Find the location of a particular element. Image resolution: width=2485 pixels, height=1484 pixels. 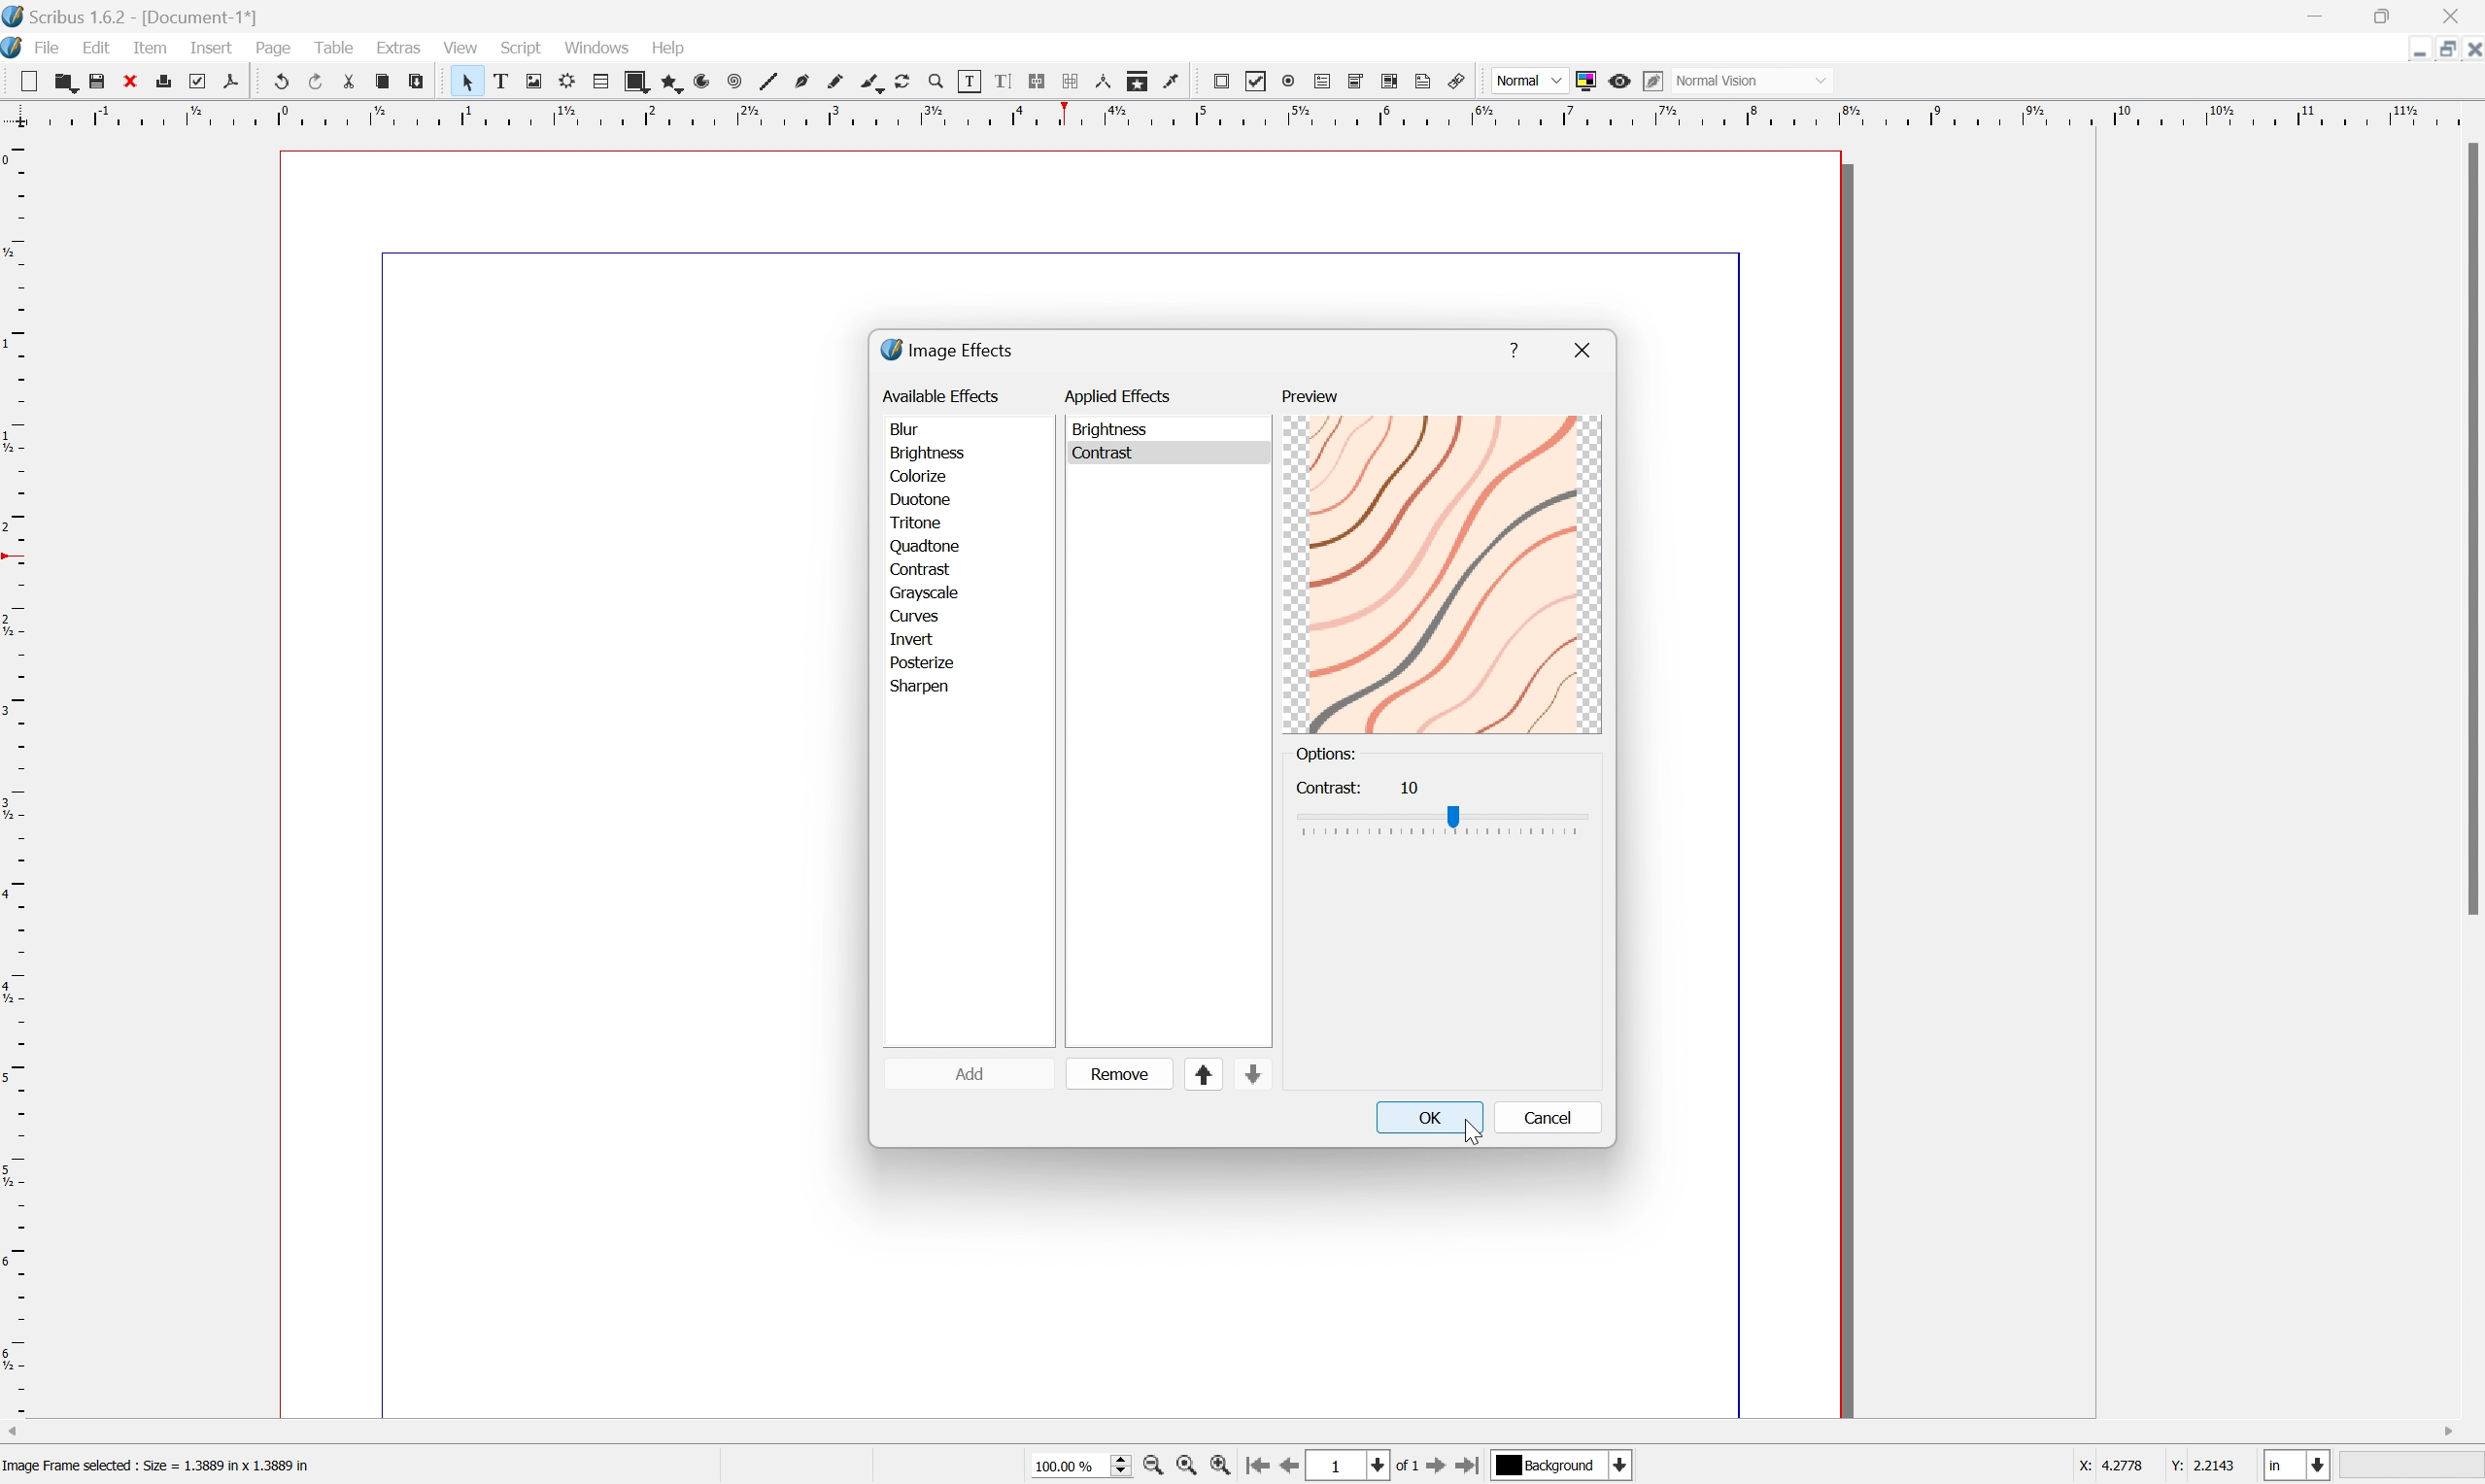

Bezier curve is located at coordinates (807, 78).